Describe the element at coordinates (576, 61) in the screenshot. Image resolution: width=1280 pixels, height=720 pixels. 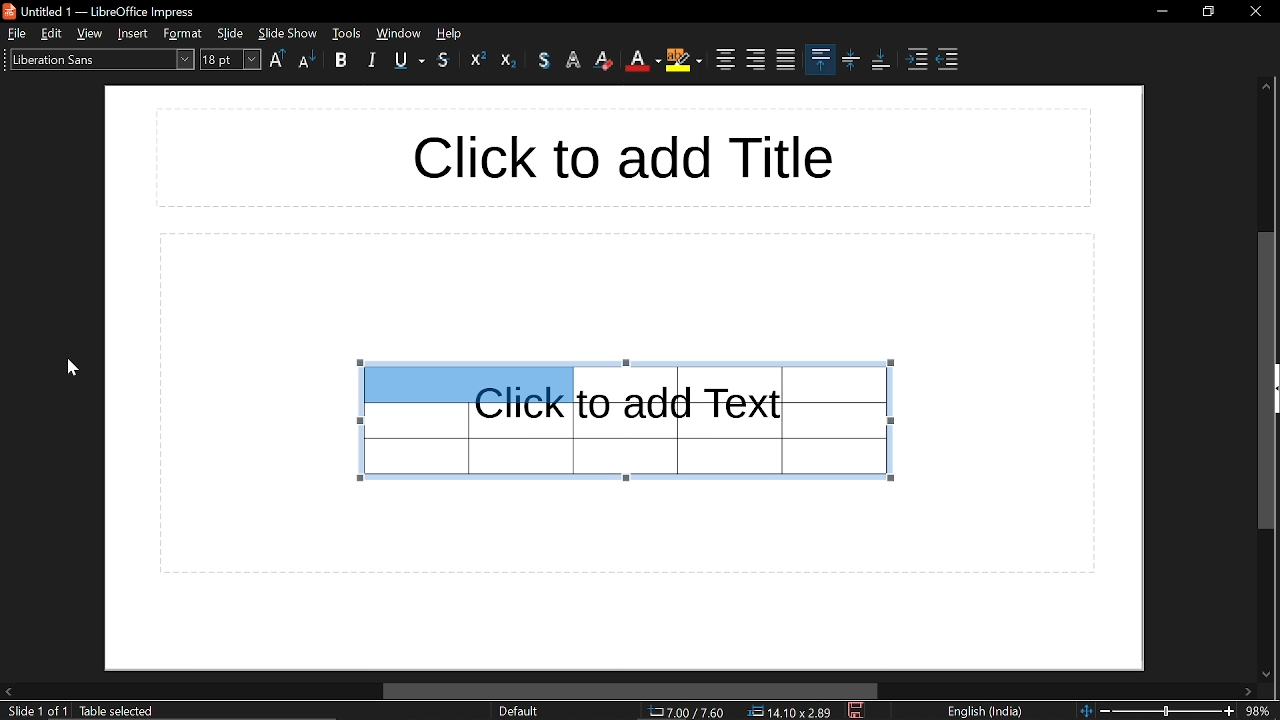
I see `apply outline` at that location.